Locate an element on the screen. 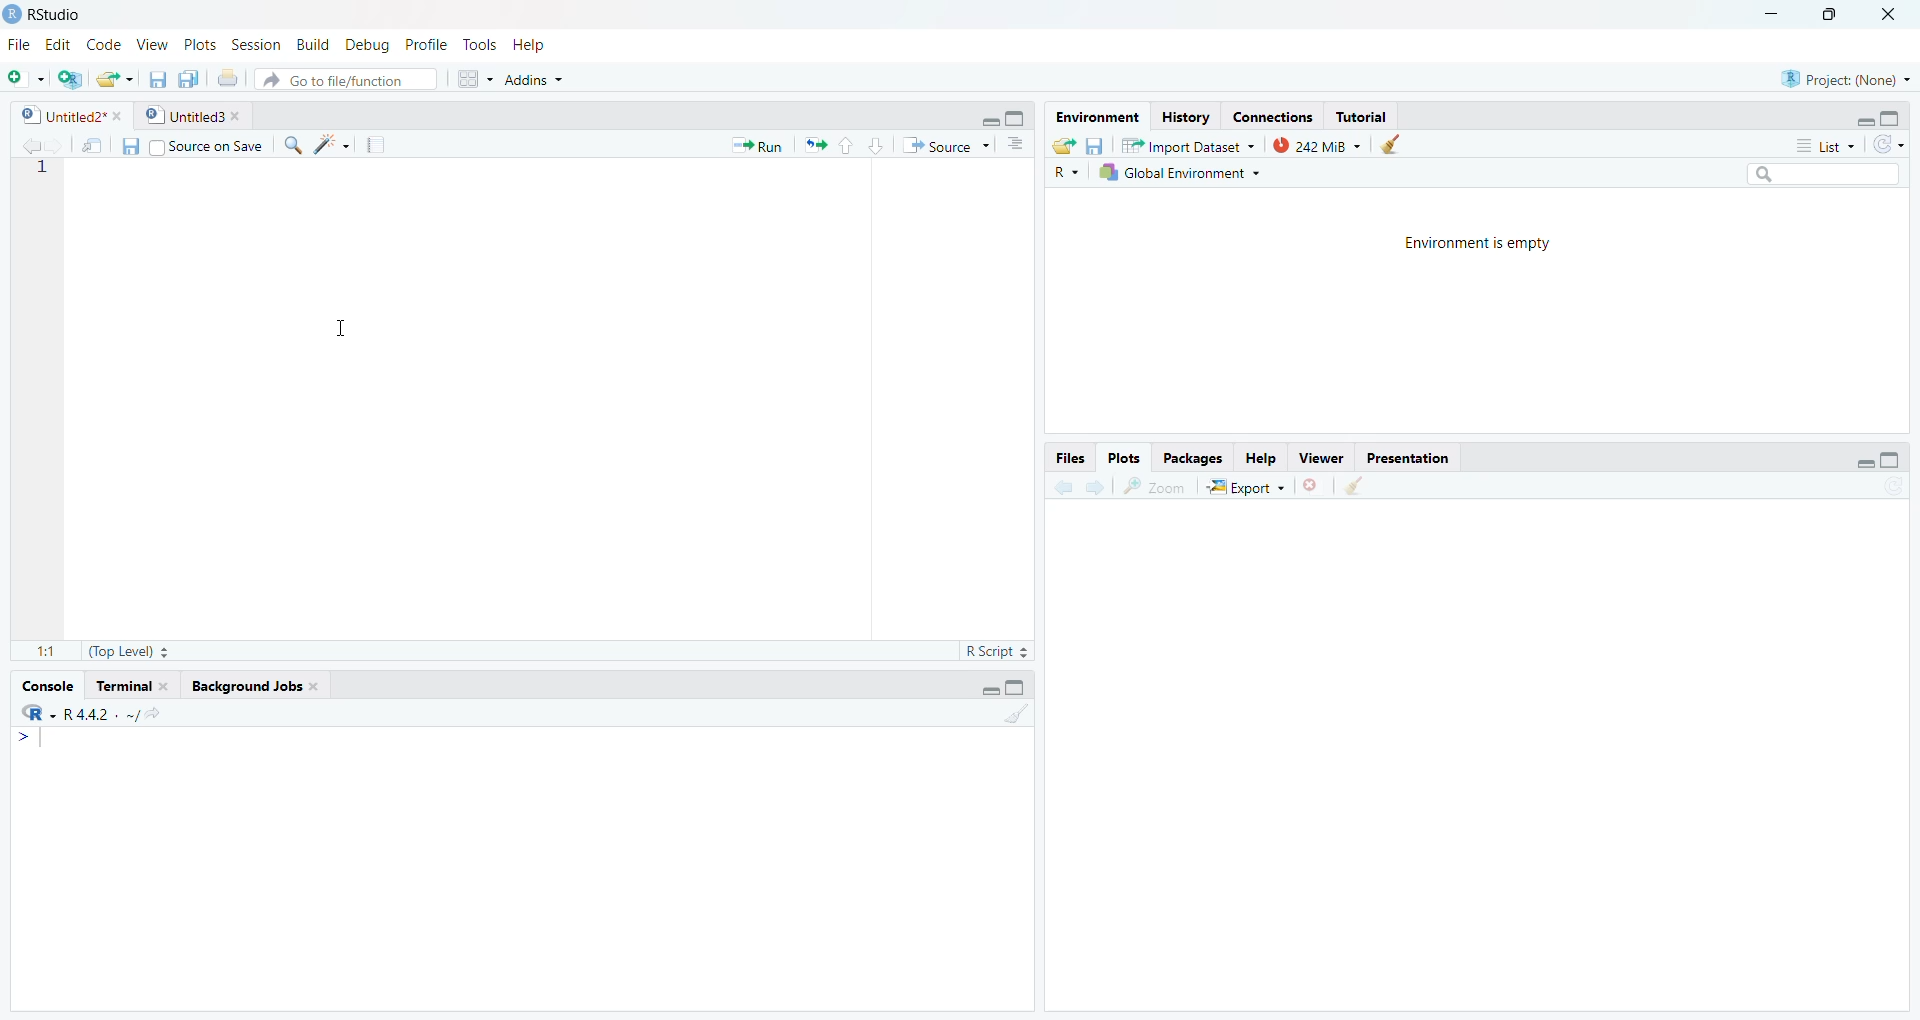 The height and width of the screenshot is (1020, 1920). view current working directory is located at coordinates (152, 713).